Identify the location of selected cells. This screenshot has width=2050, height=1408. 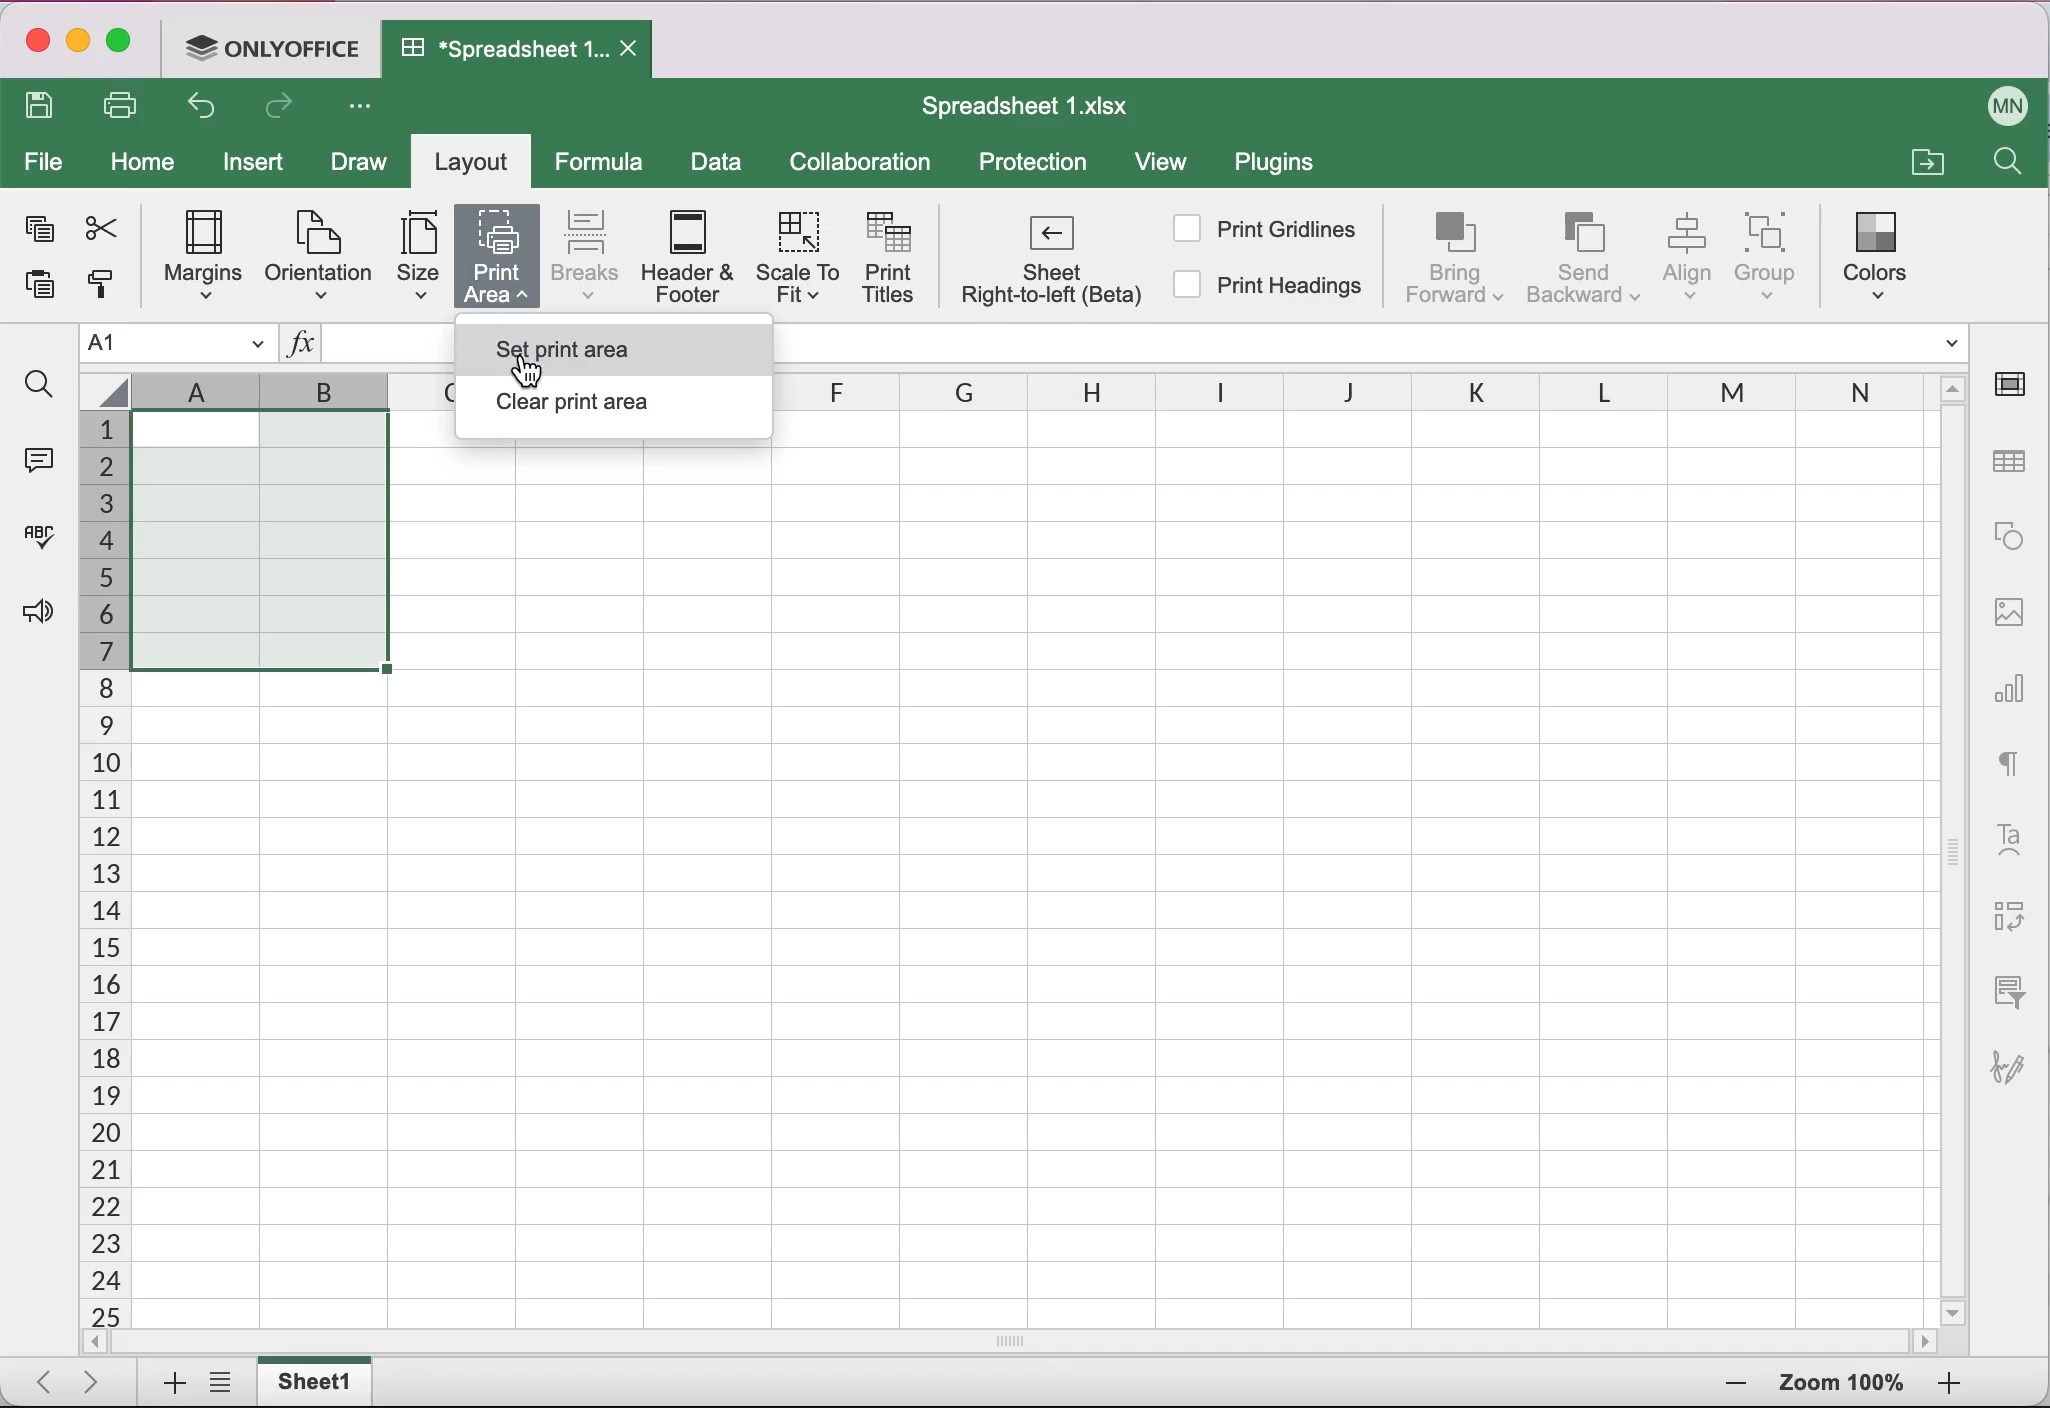
(257, 539).